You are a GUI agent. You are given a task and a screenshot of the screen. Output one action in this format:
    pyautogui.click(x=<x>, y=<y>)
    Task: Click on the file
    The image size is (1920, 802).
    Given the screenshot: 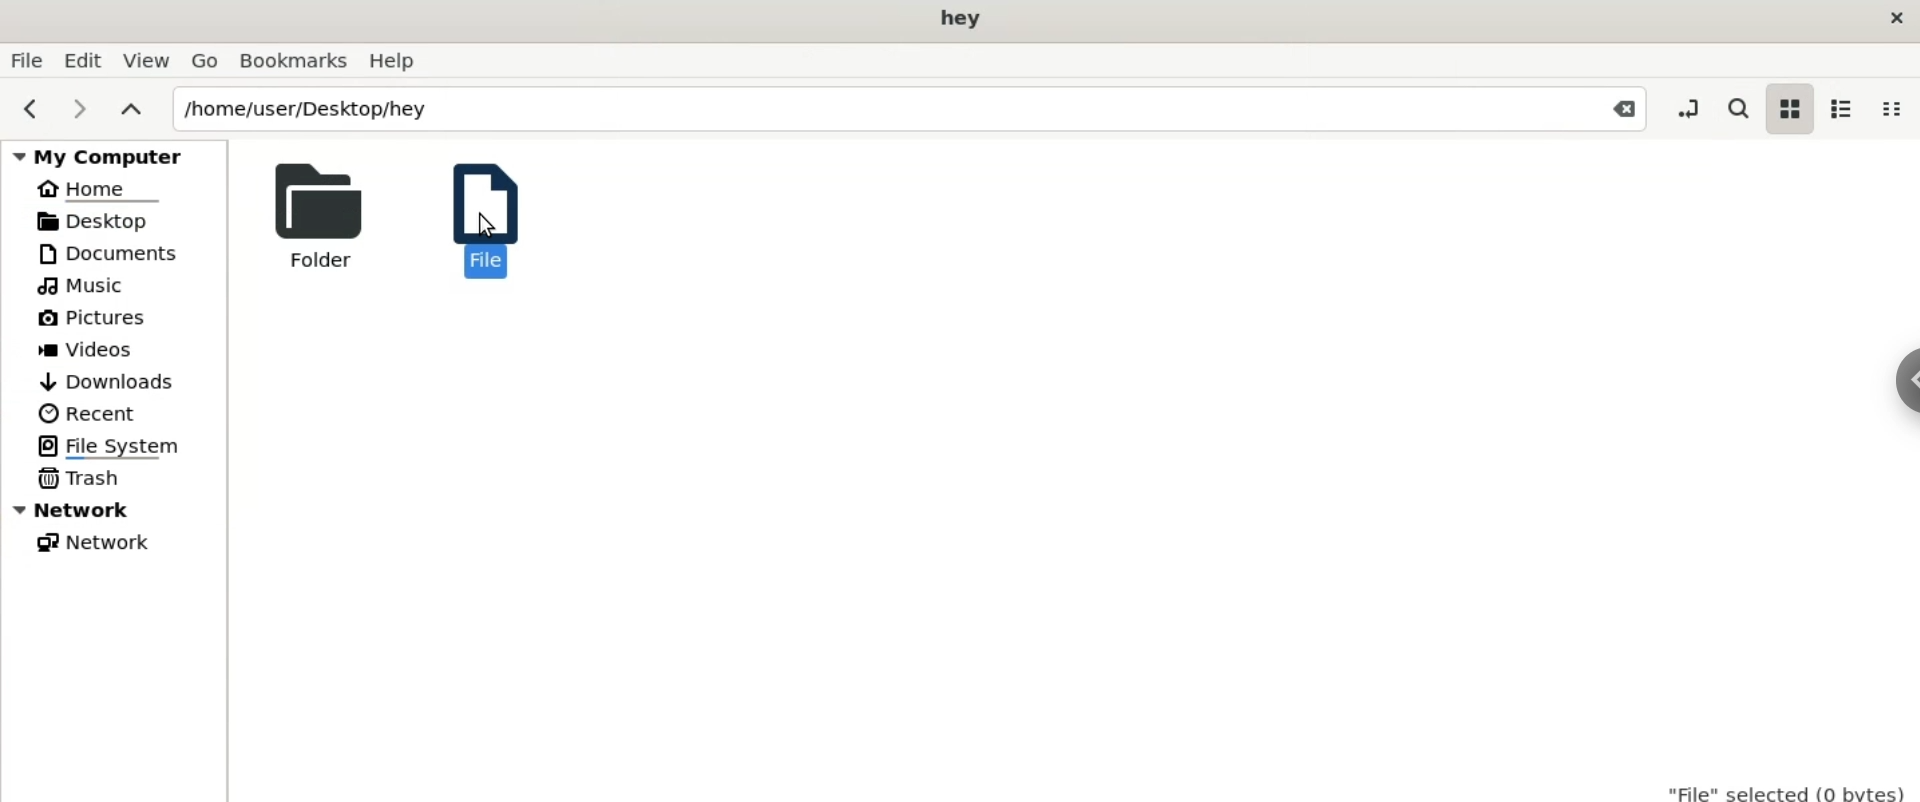 What is the action you would take?
    pyautogui.click(x=481, y=216)
    